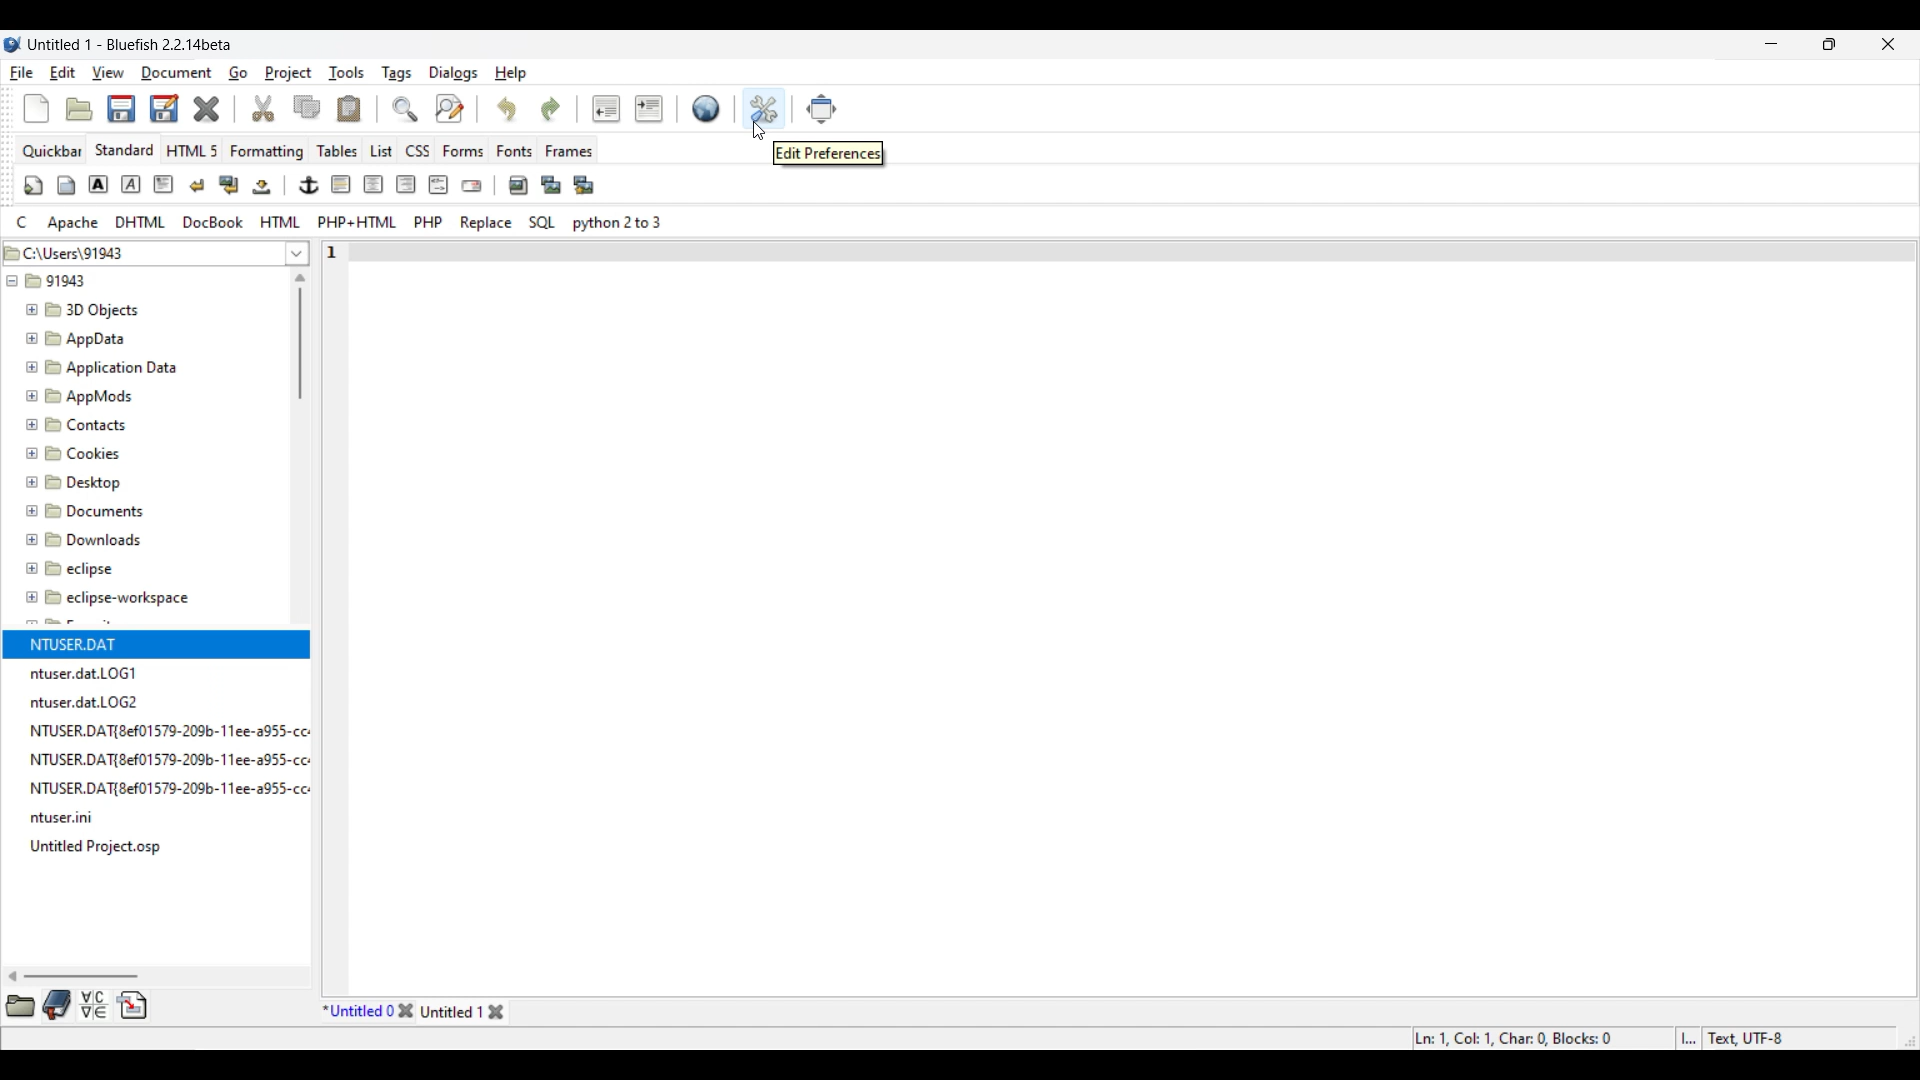 The image size is (1920, 1080). I want to click on untitled project.osp, so click(100, 846).